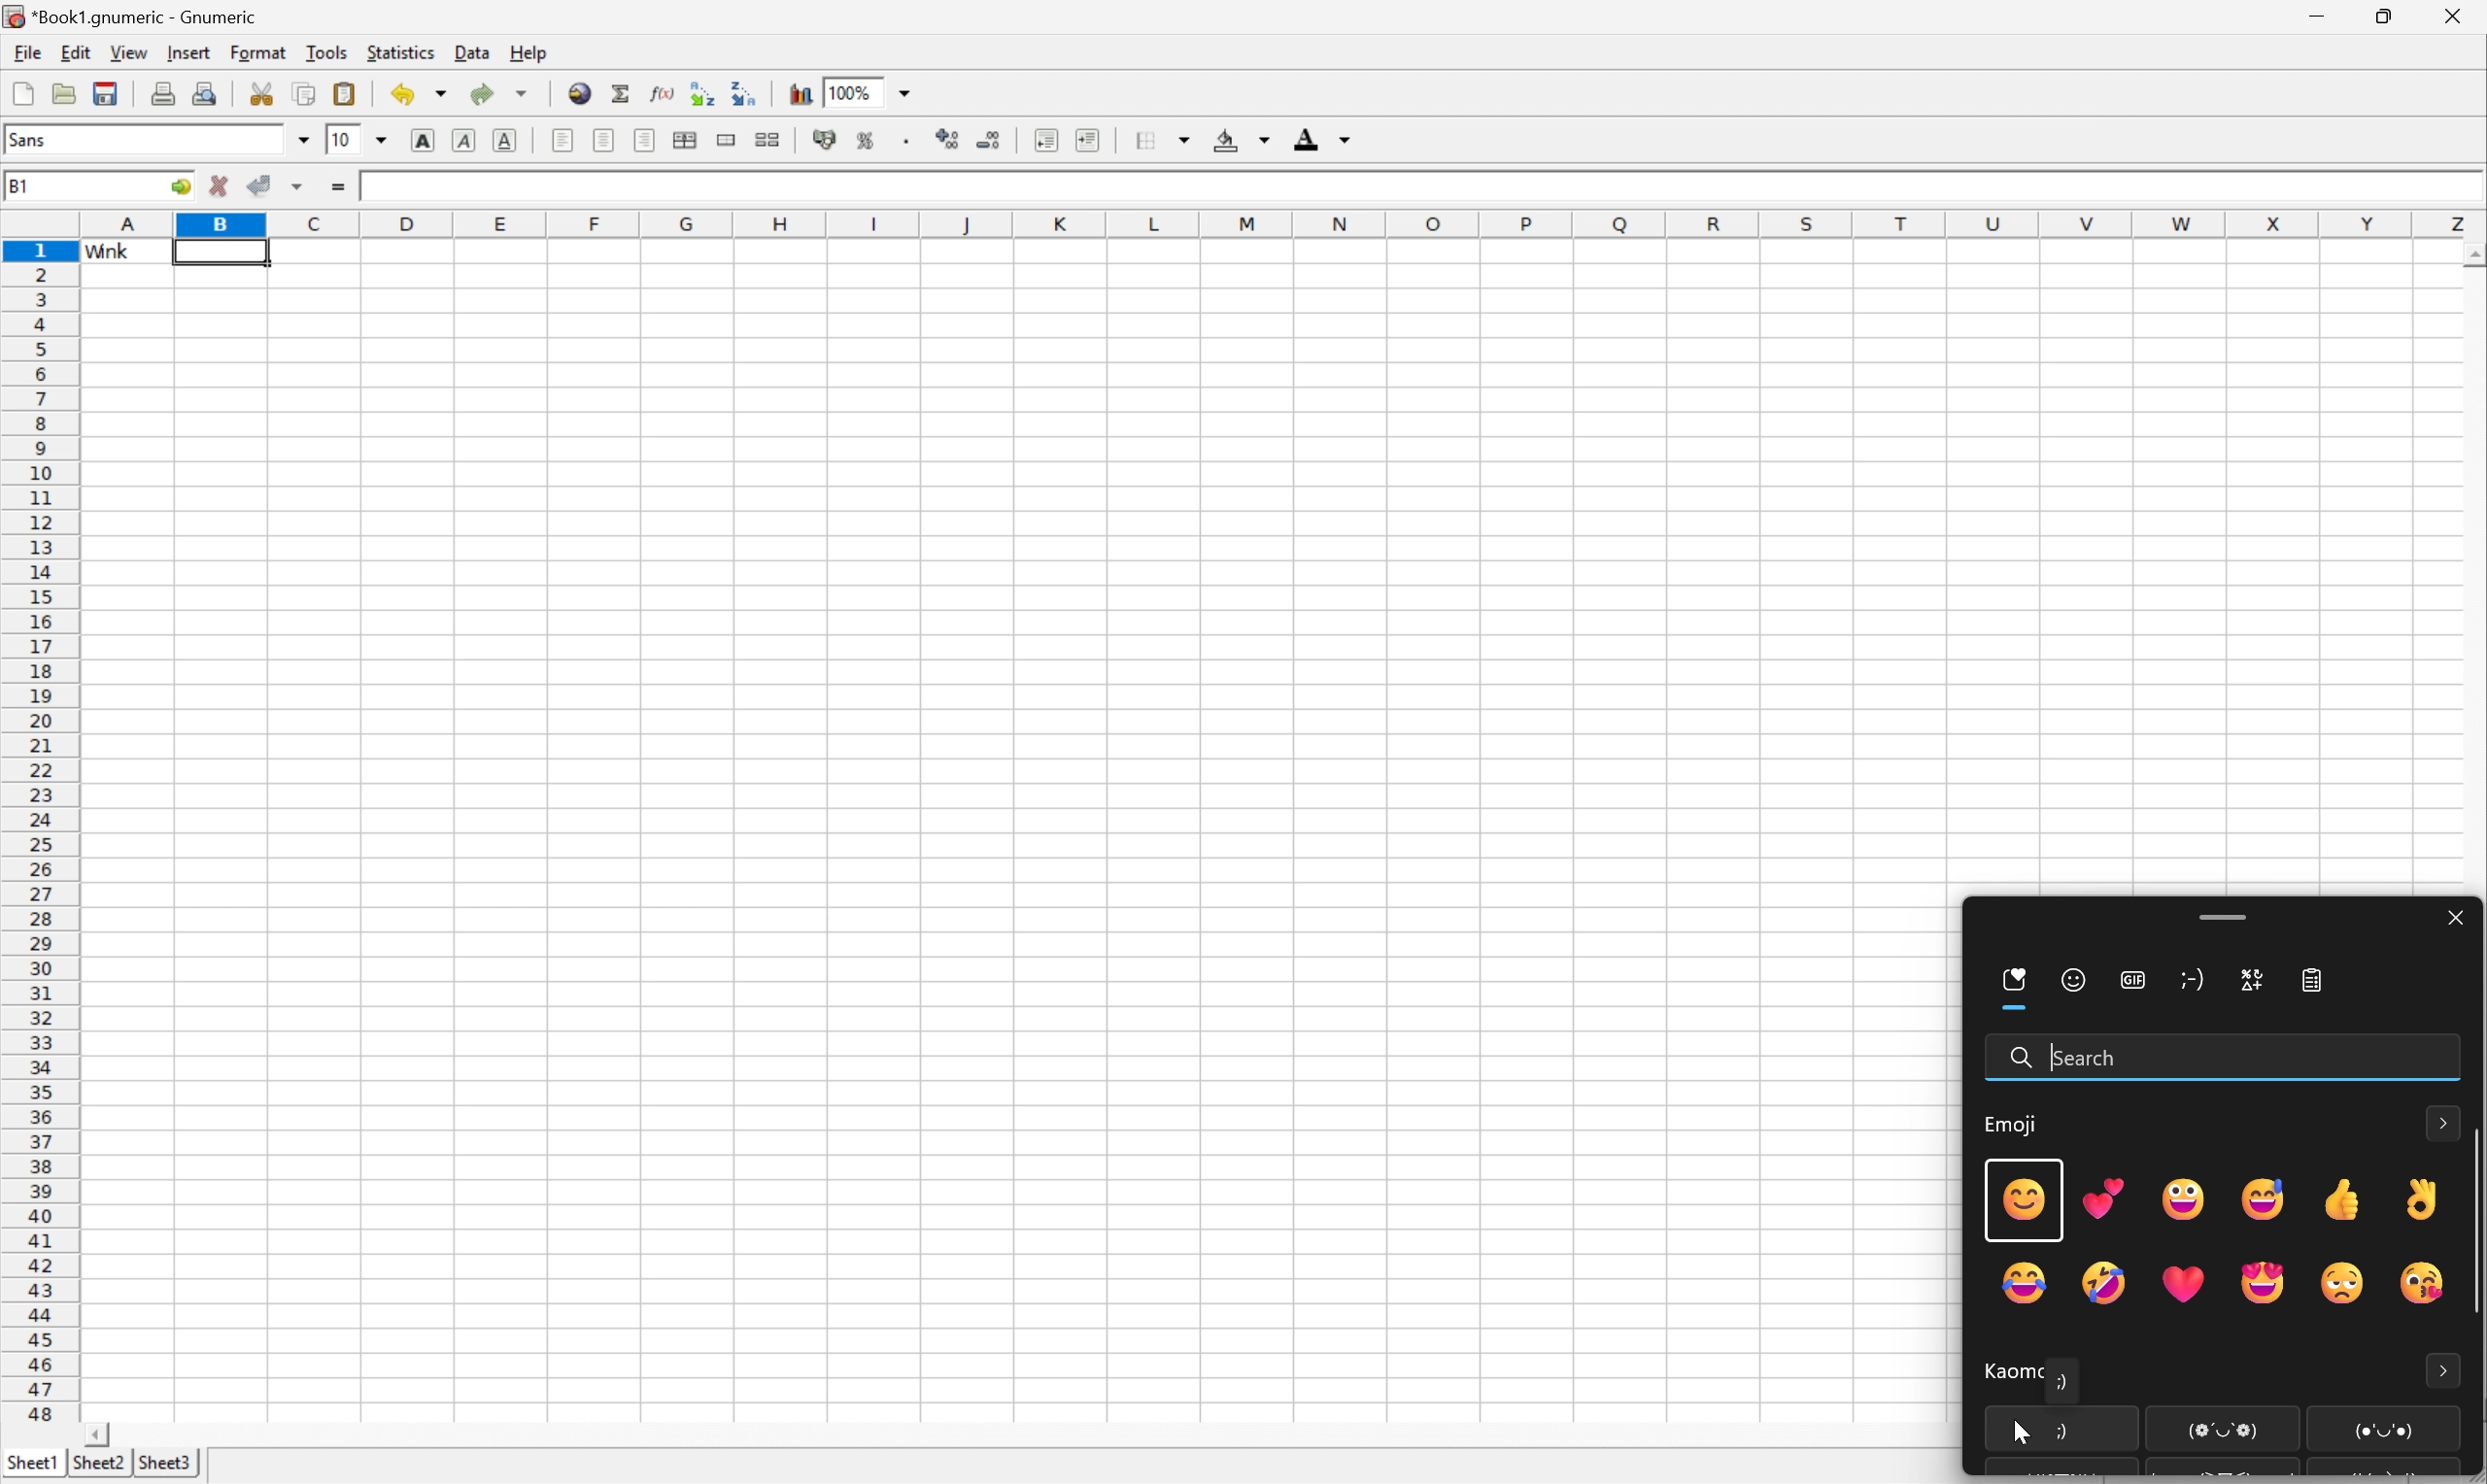 Image resolution: width=2487 pixels, height=1484 pixels. I want to click on emojis, so click(2212, 1234).